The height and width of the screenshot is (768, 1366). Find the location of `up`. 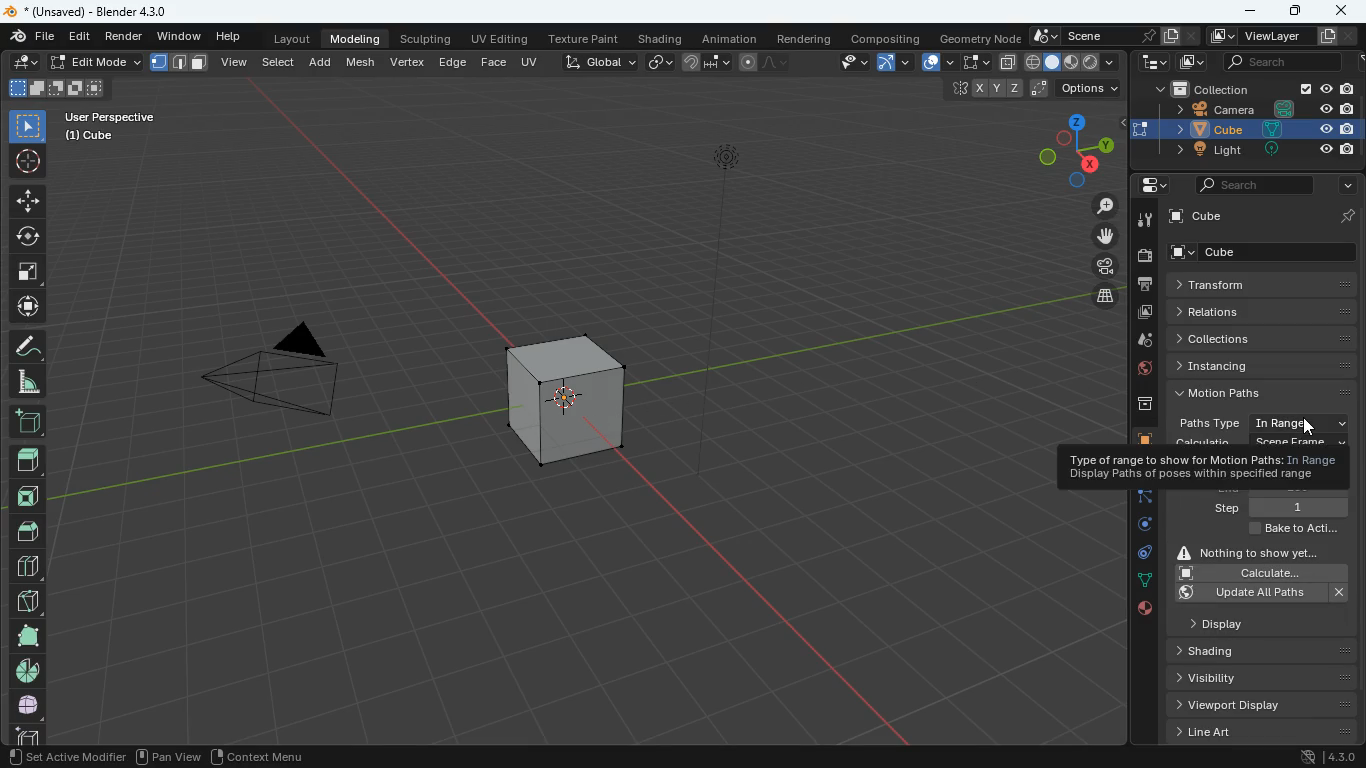

up is located at coordinates (27, 454).